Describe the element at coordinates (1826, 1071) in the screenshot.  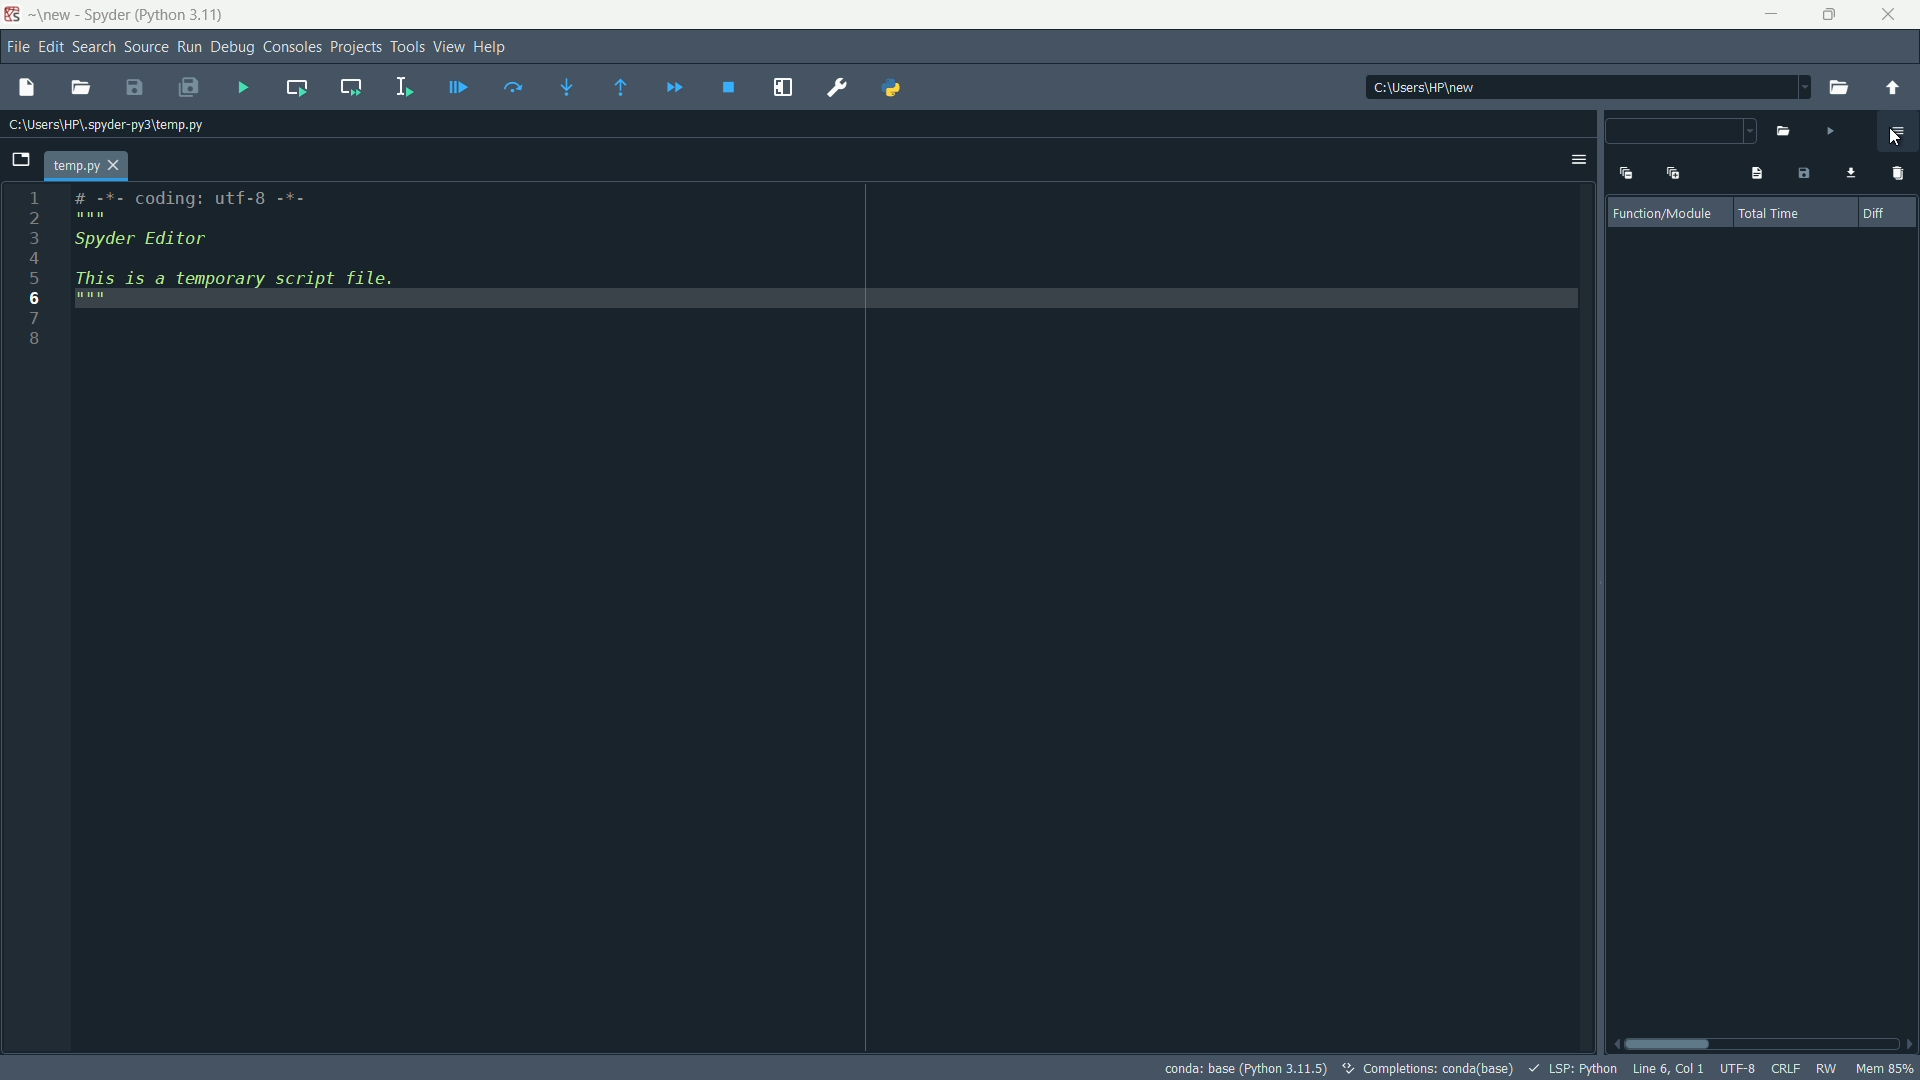
I see `rw` at that location.